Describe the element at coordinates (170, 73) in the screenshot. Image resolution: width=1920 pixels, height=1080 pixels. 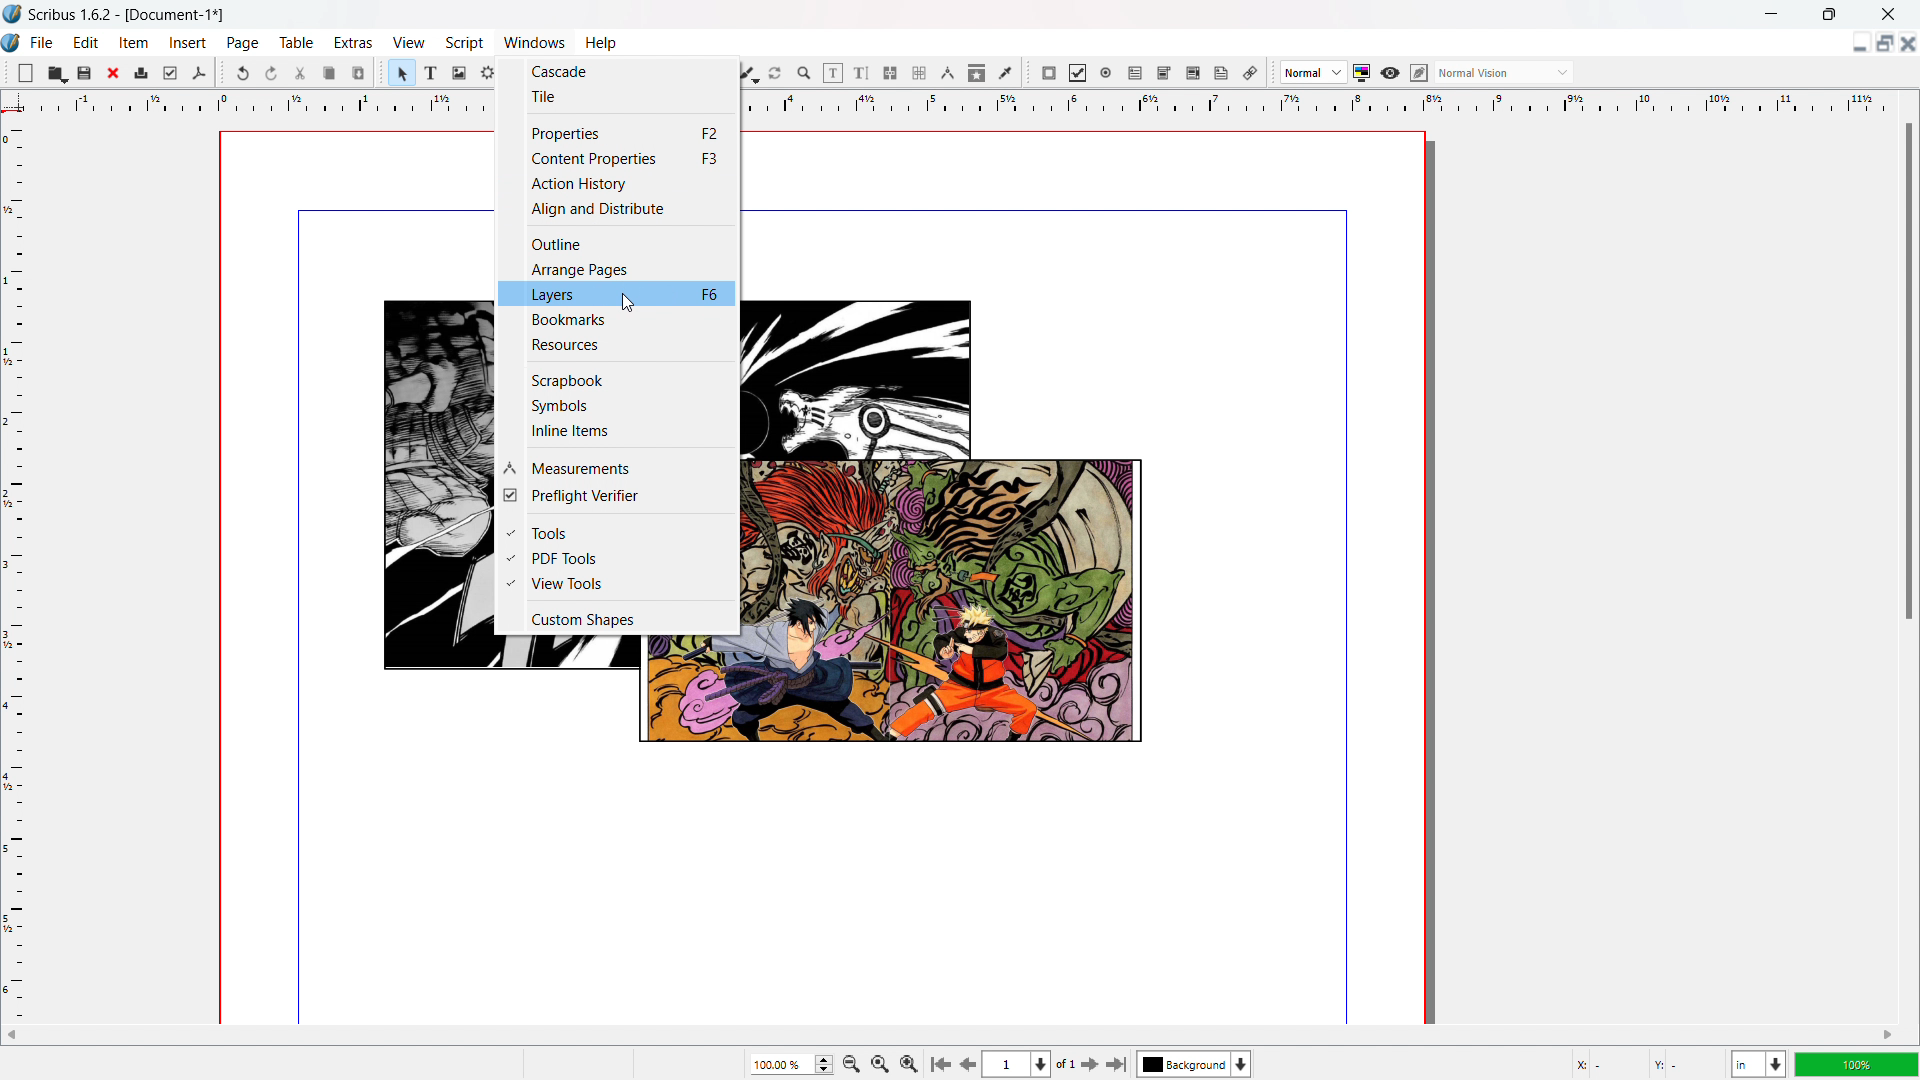
I see `preflight verifier` at that location.